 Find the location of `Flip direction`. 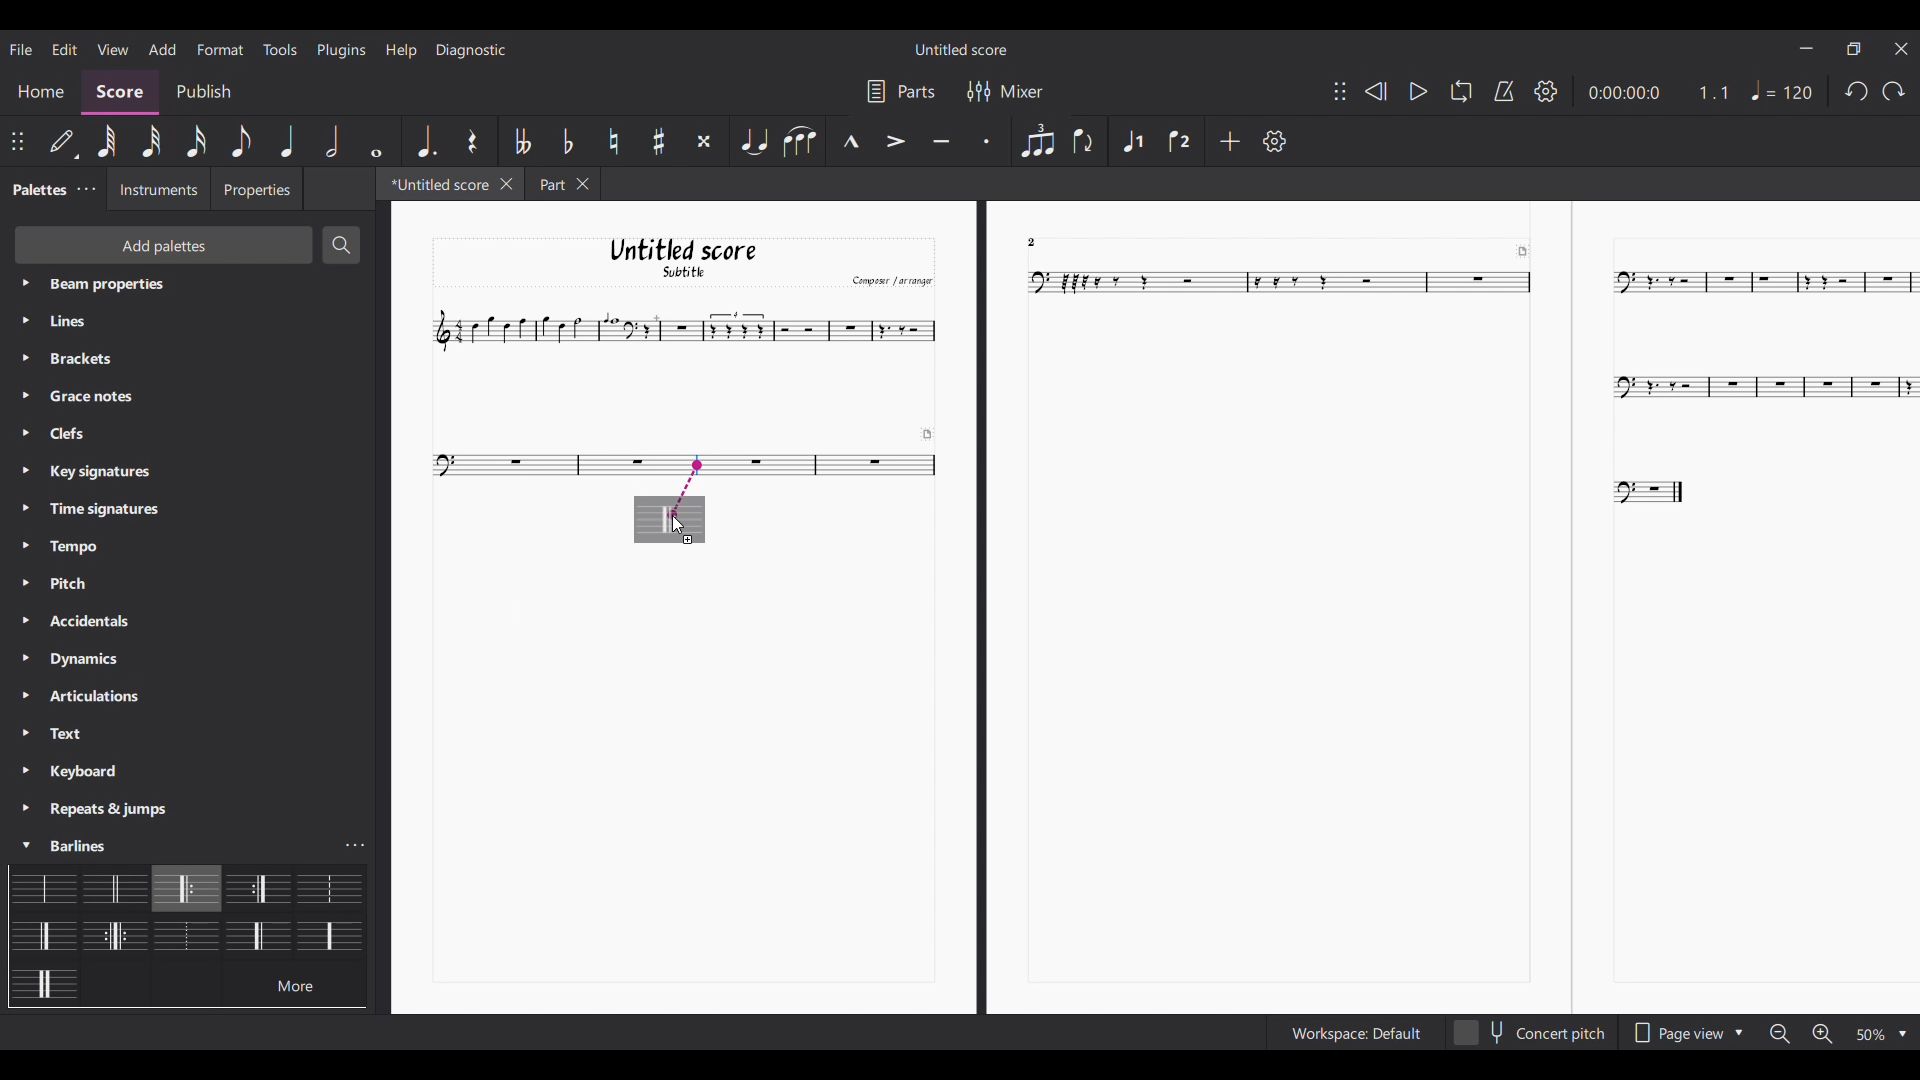

Flip direction is located at coordinates (1084, 139).